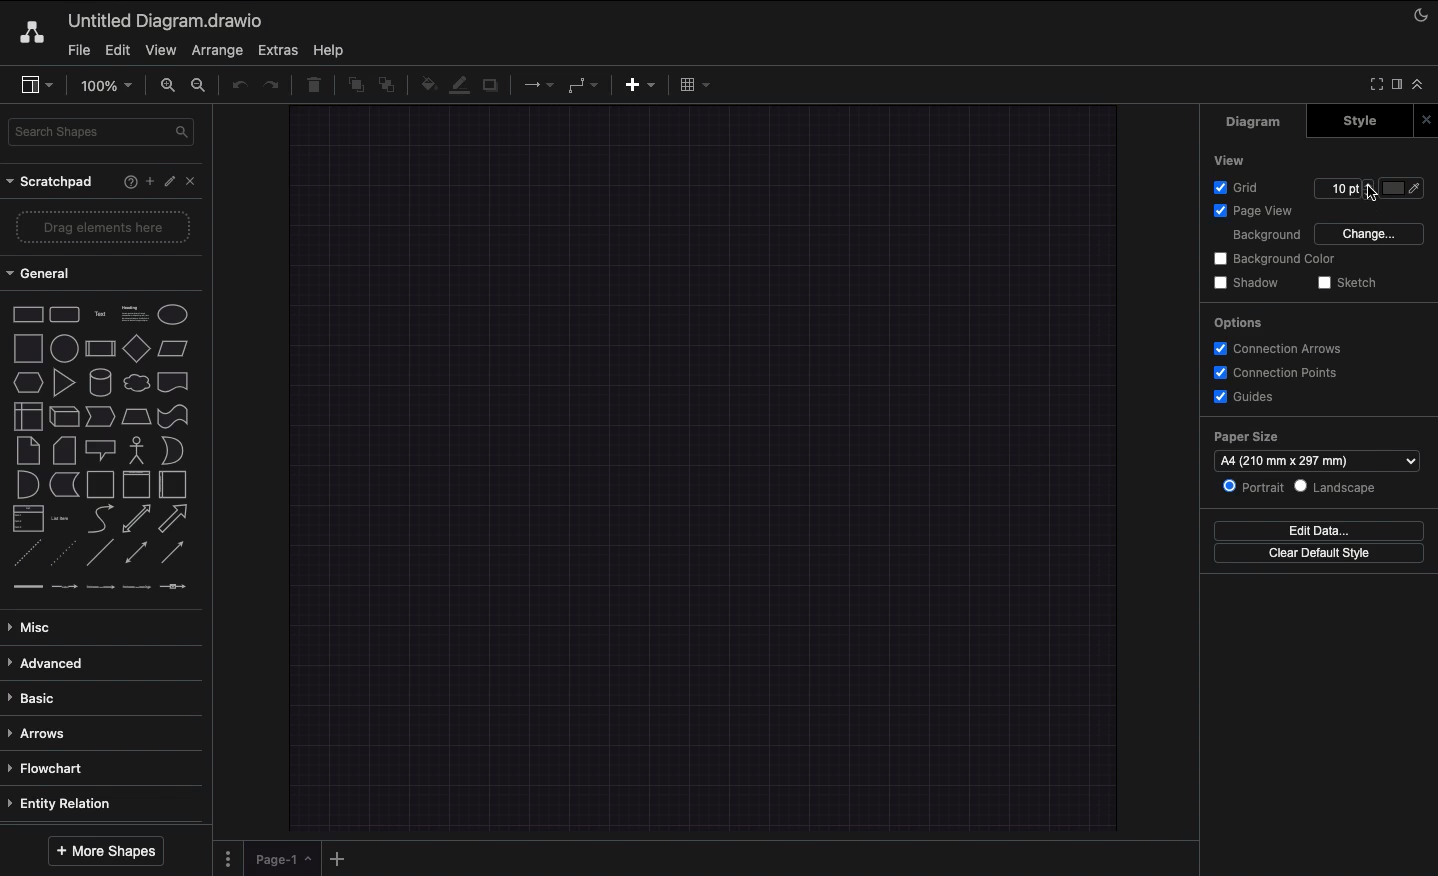 The image size is (1438, 876). Describe the element at coordinates (1322, 554) in the screenshot. I see `Clear default style` at that location.